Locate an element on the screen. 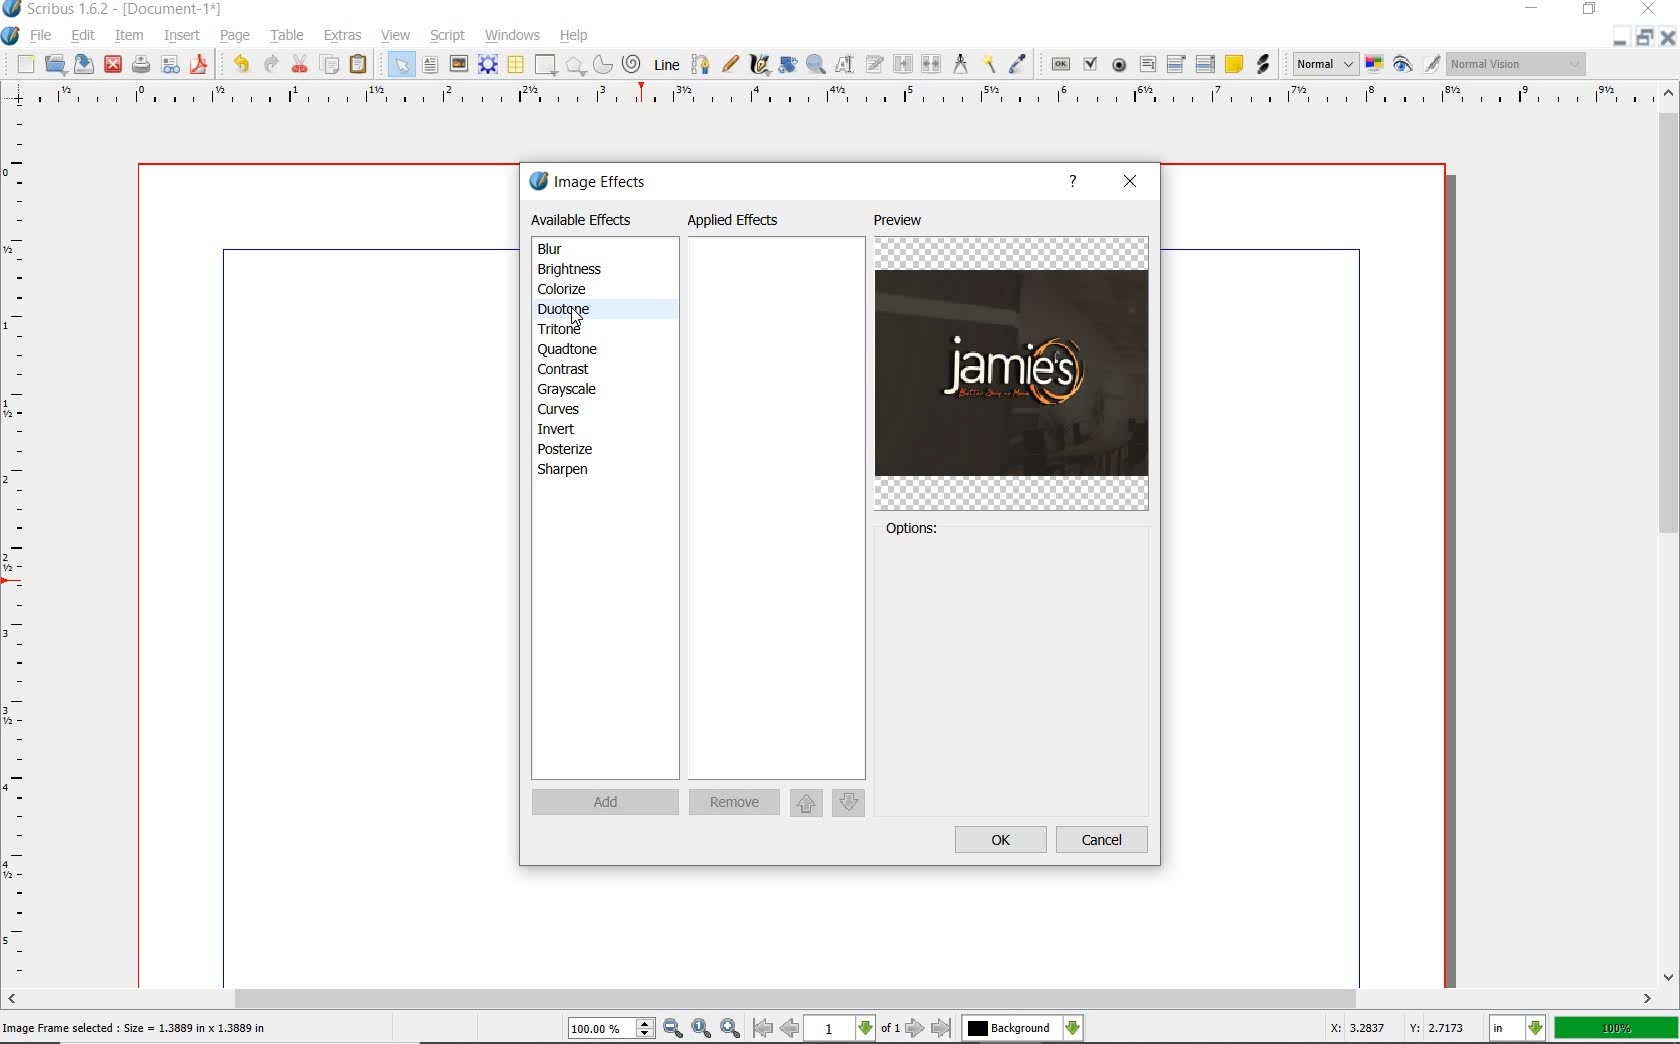  ok is located at coordinates (1000, 841).